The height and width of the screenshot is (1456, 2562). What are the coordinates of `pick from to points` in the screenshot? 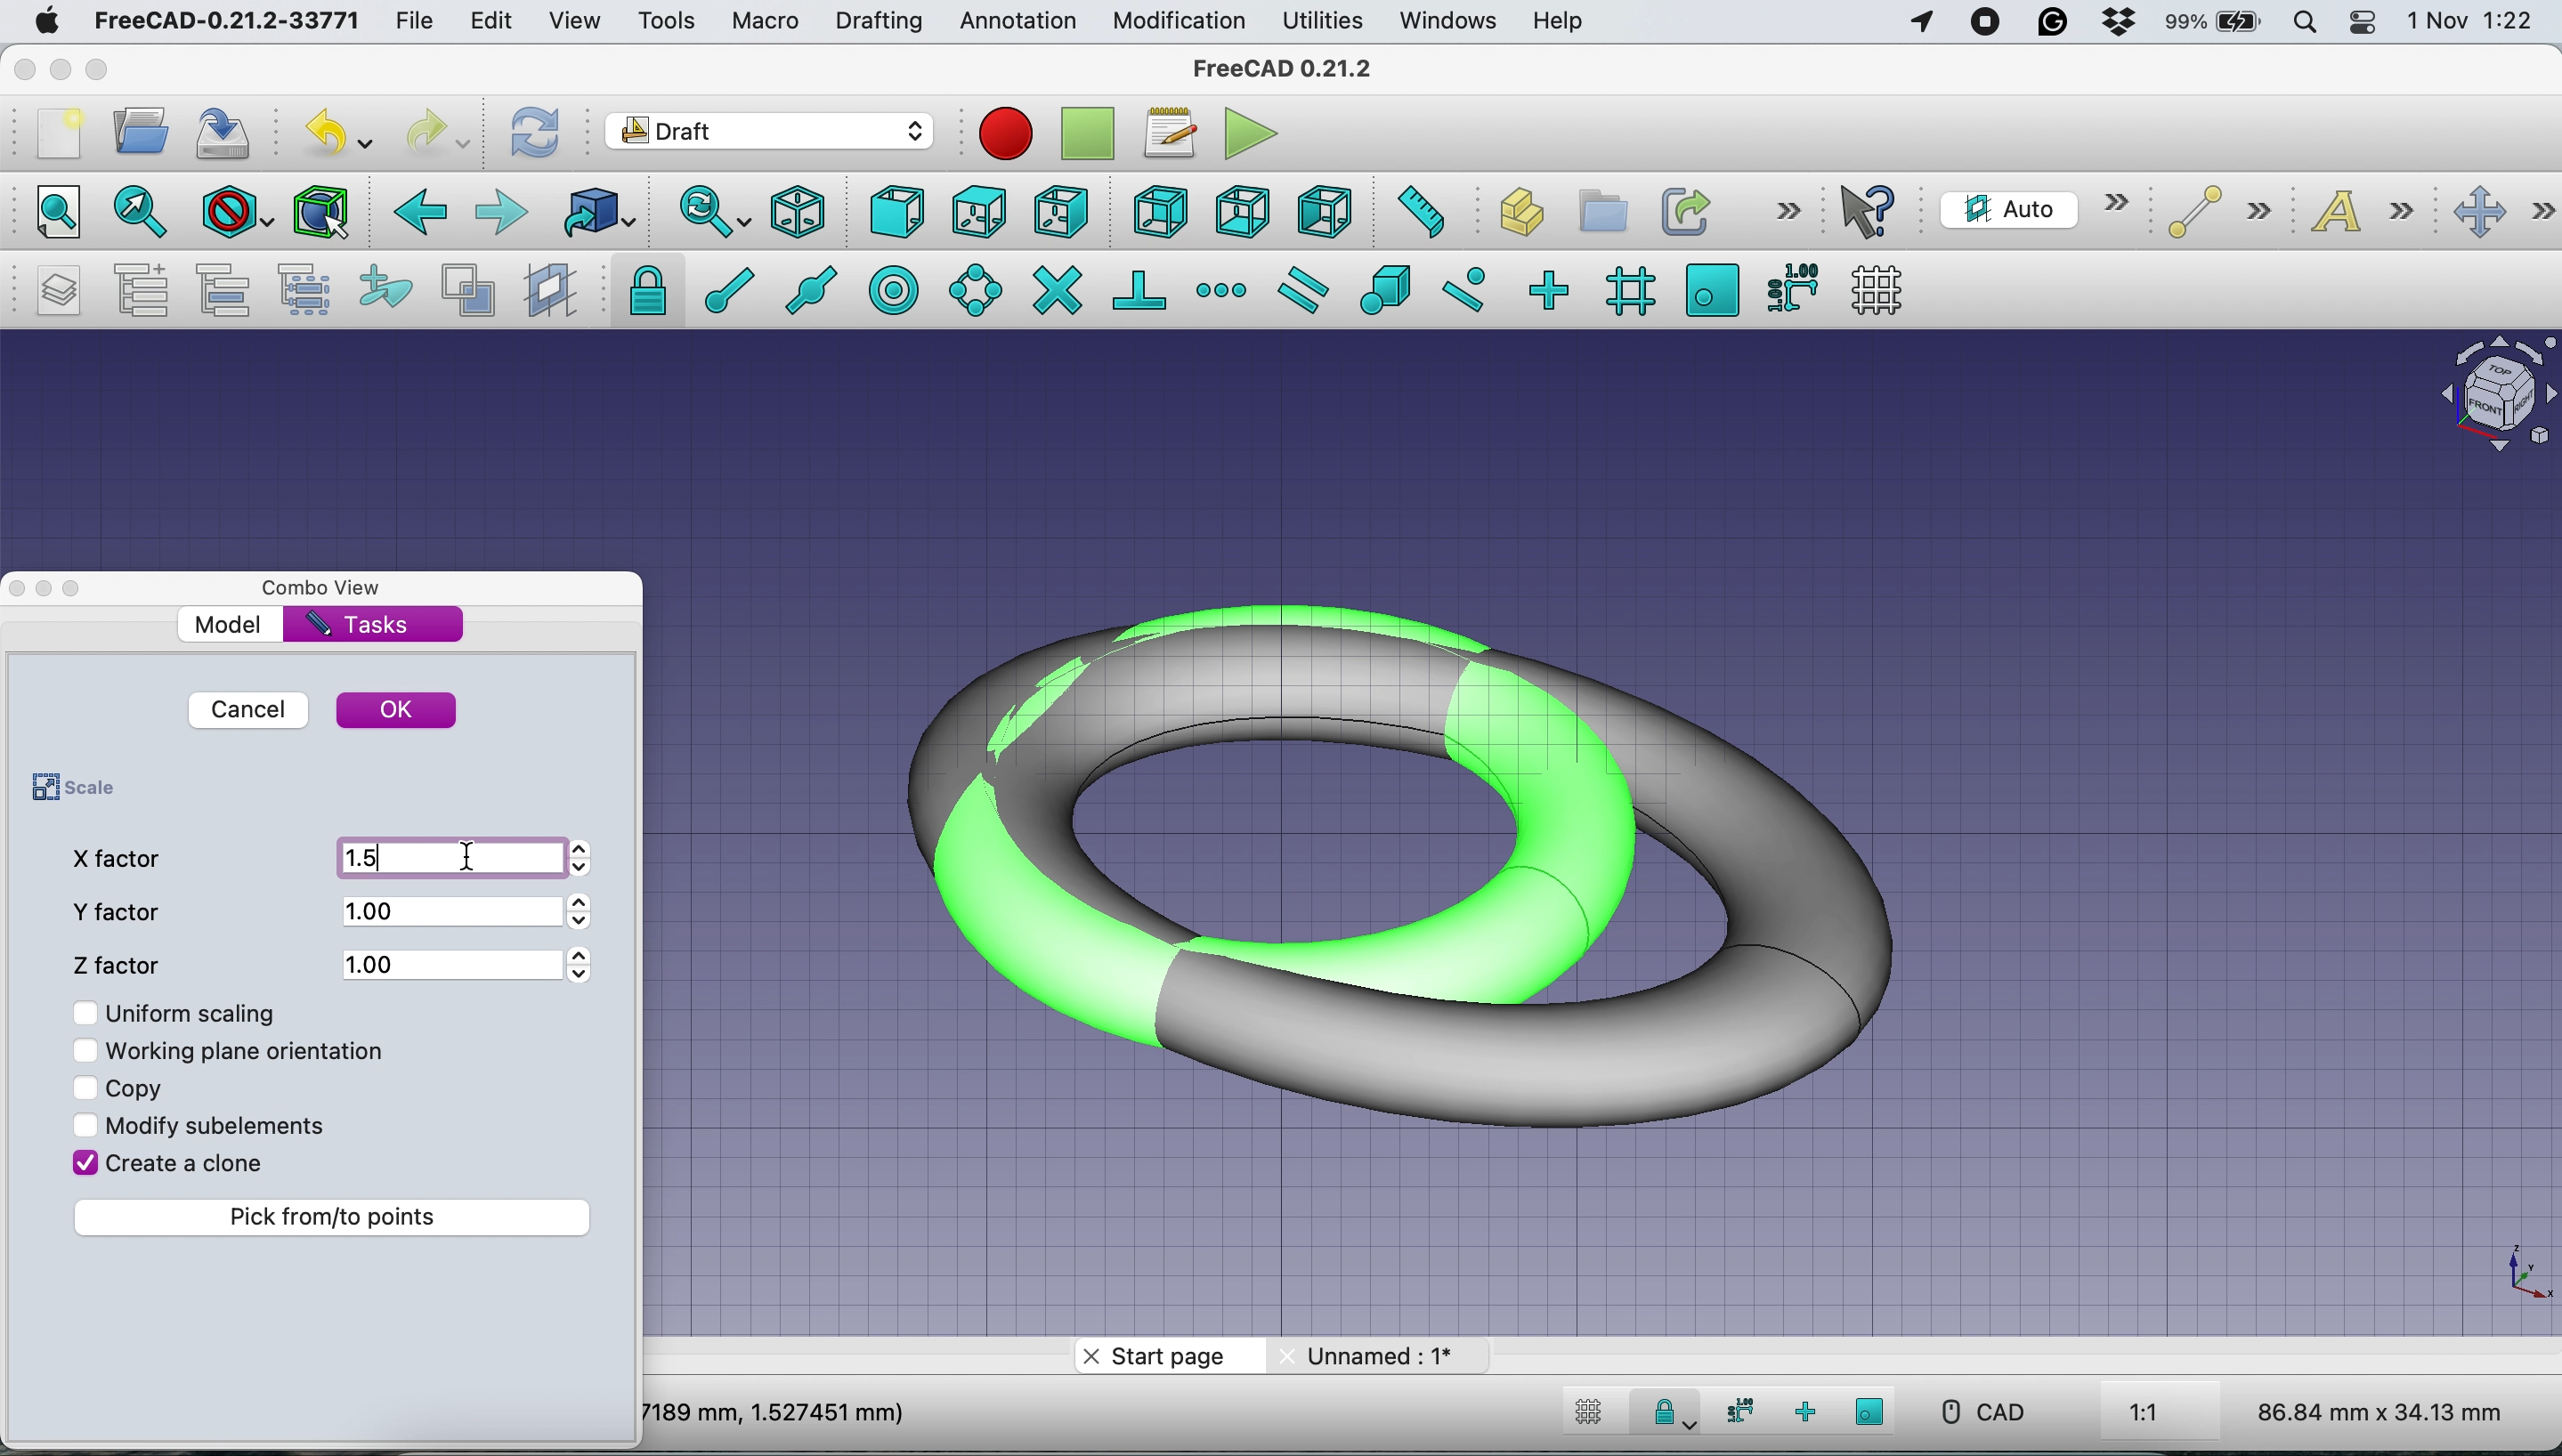 It's located at (338, 1217).